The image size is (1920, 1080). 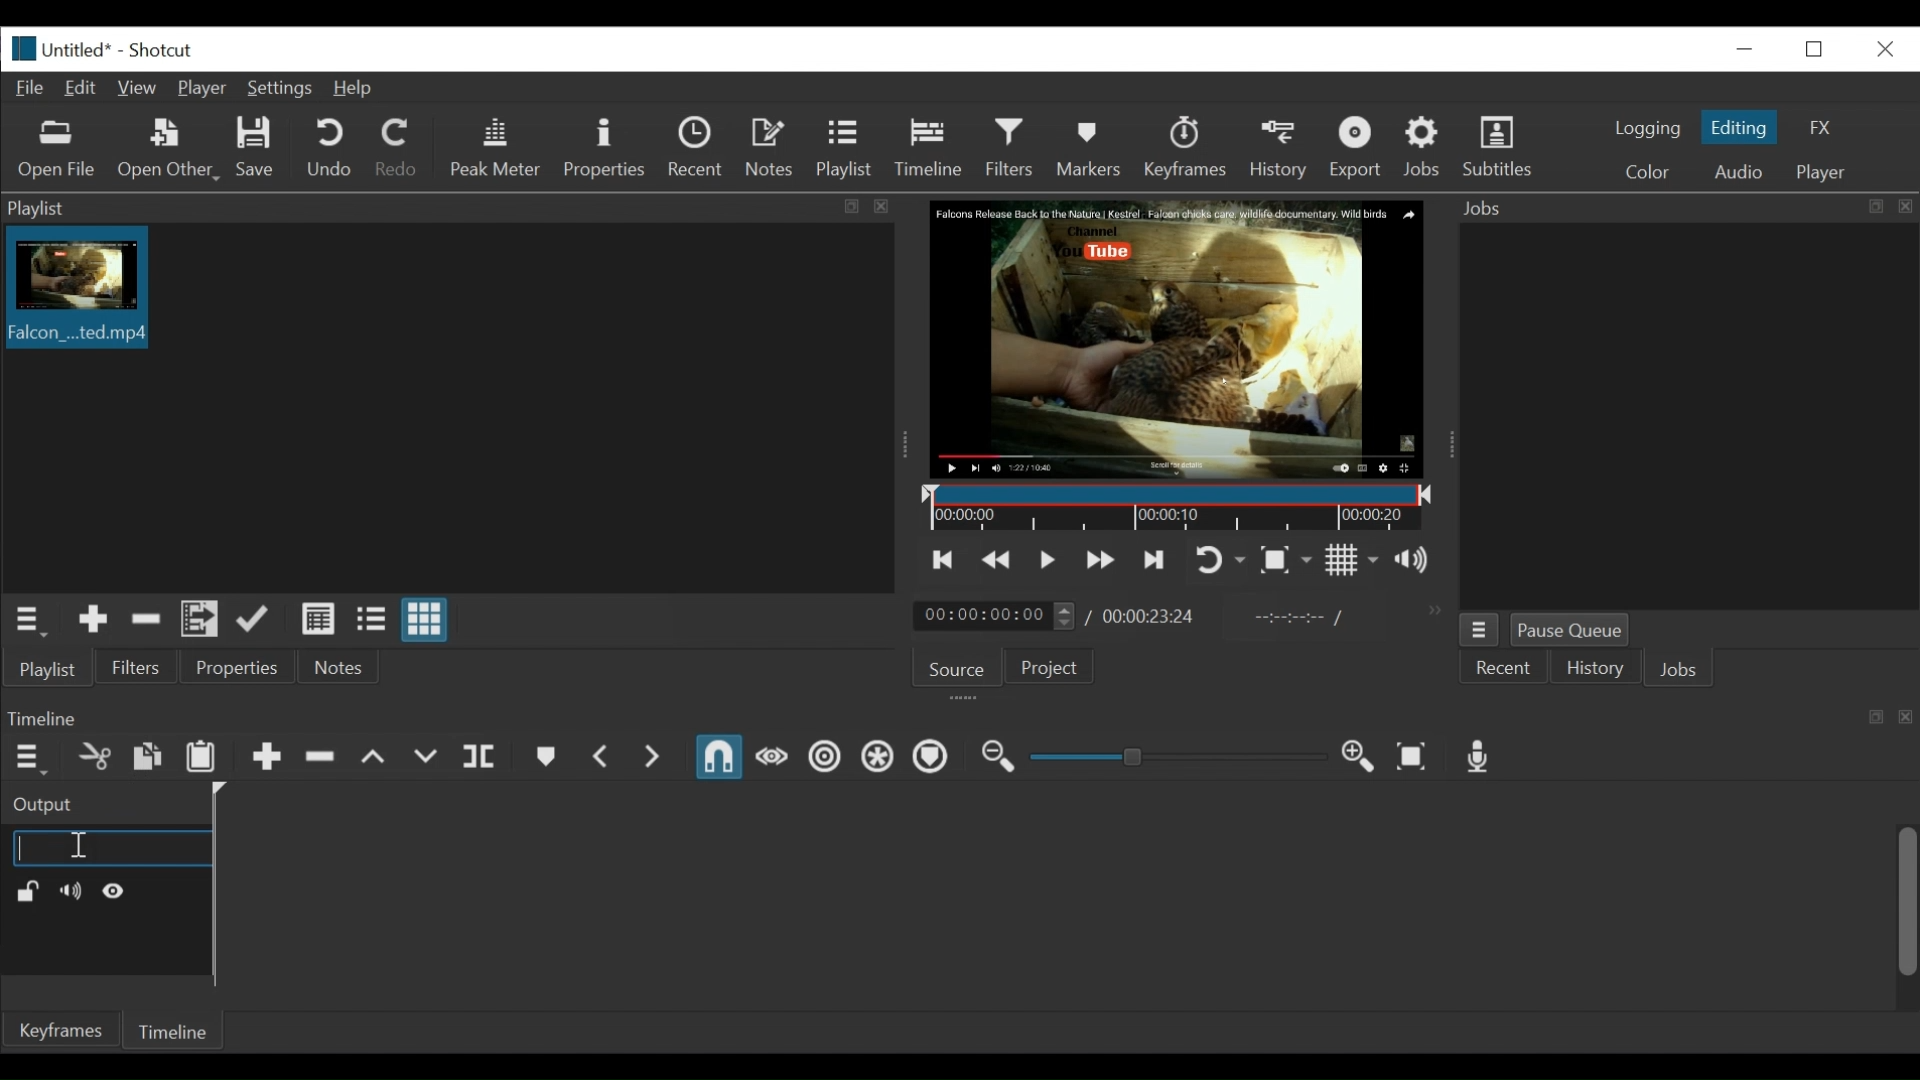 What do you see at coordinates (1151, 617) in the screenshot?
I see `Total Duration` at bounding box center [1151, 617].